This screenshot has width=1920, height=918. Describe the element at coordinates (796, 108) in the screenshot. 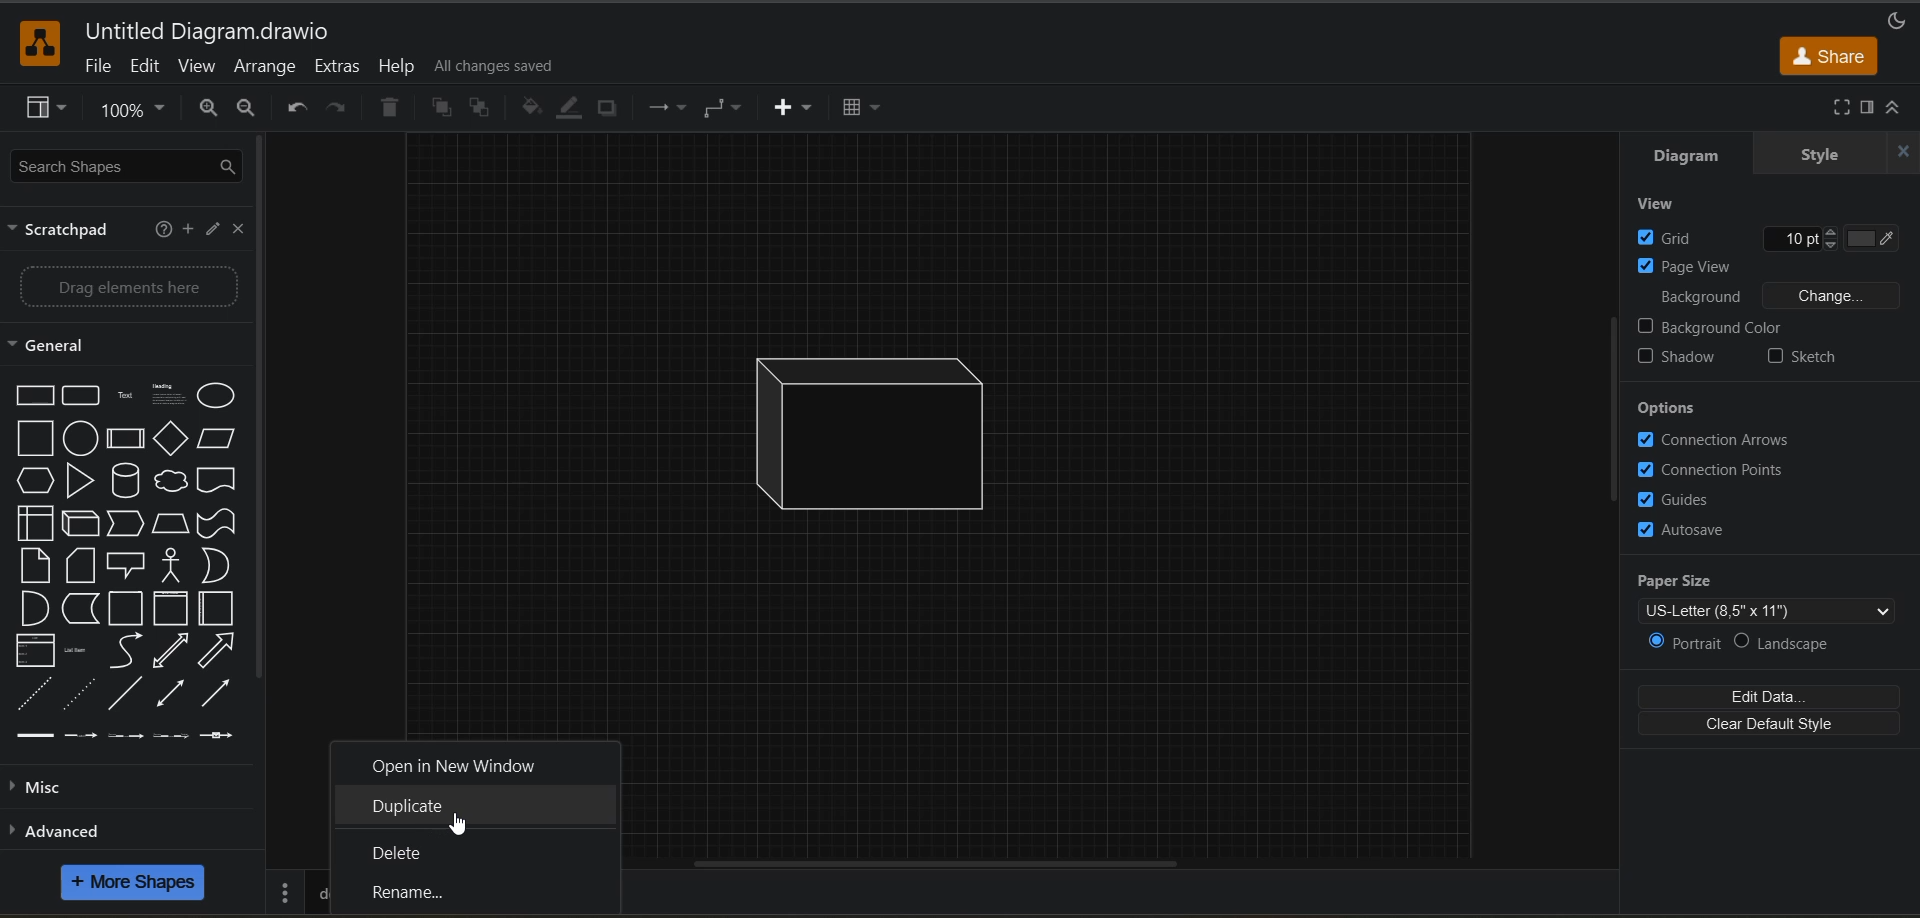

I see `insert` at that location.